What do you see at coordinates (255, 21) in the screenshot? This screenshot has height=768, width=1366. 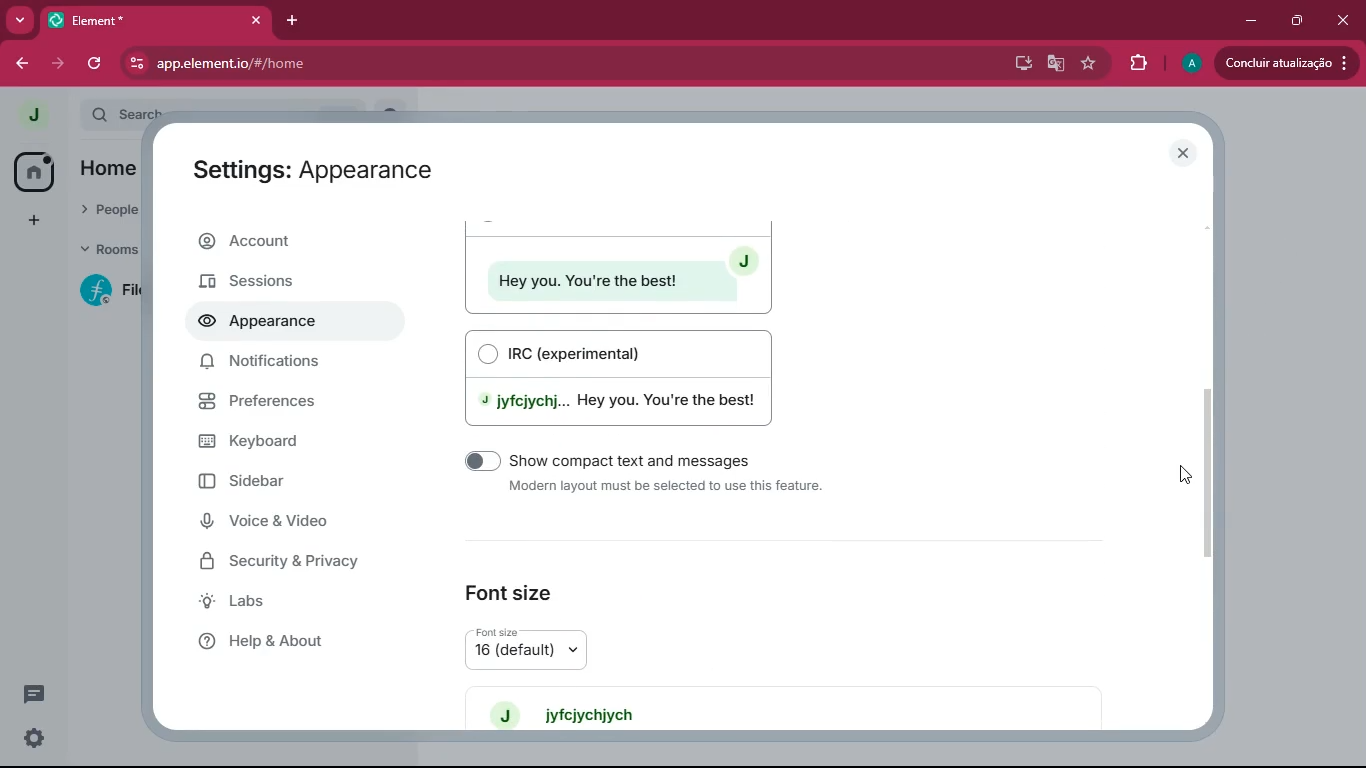 I see `close` at bounding box center [255, 21].